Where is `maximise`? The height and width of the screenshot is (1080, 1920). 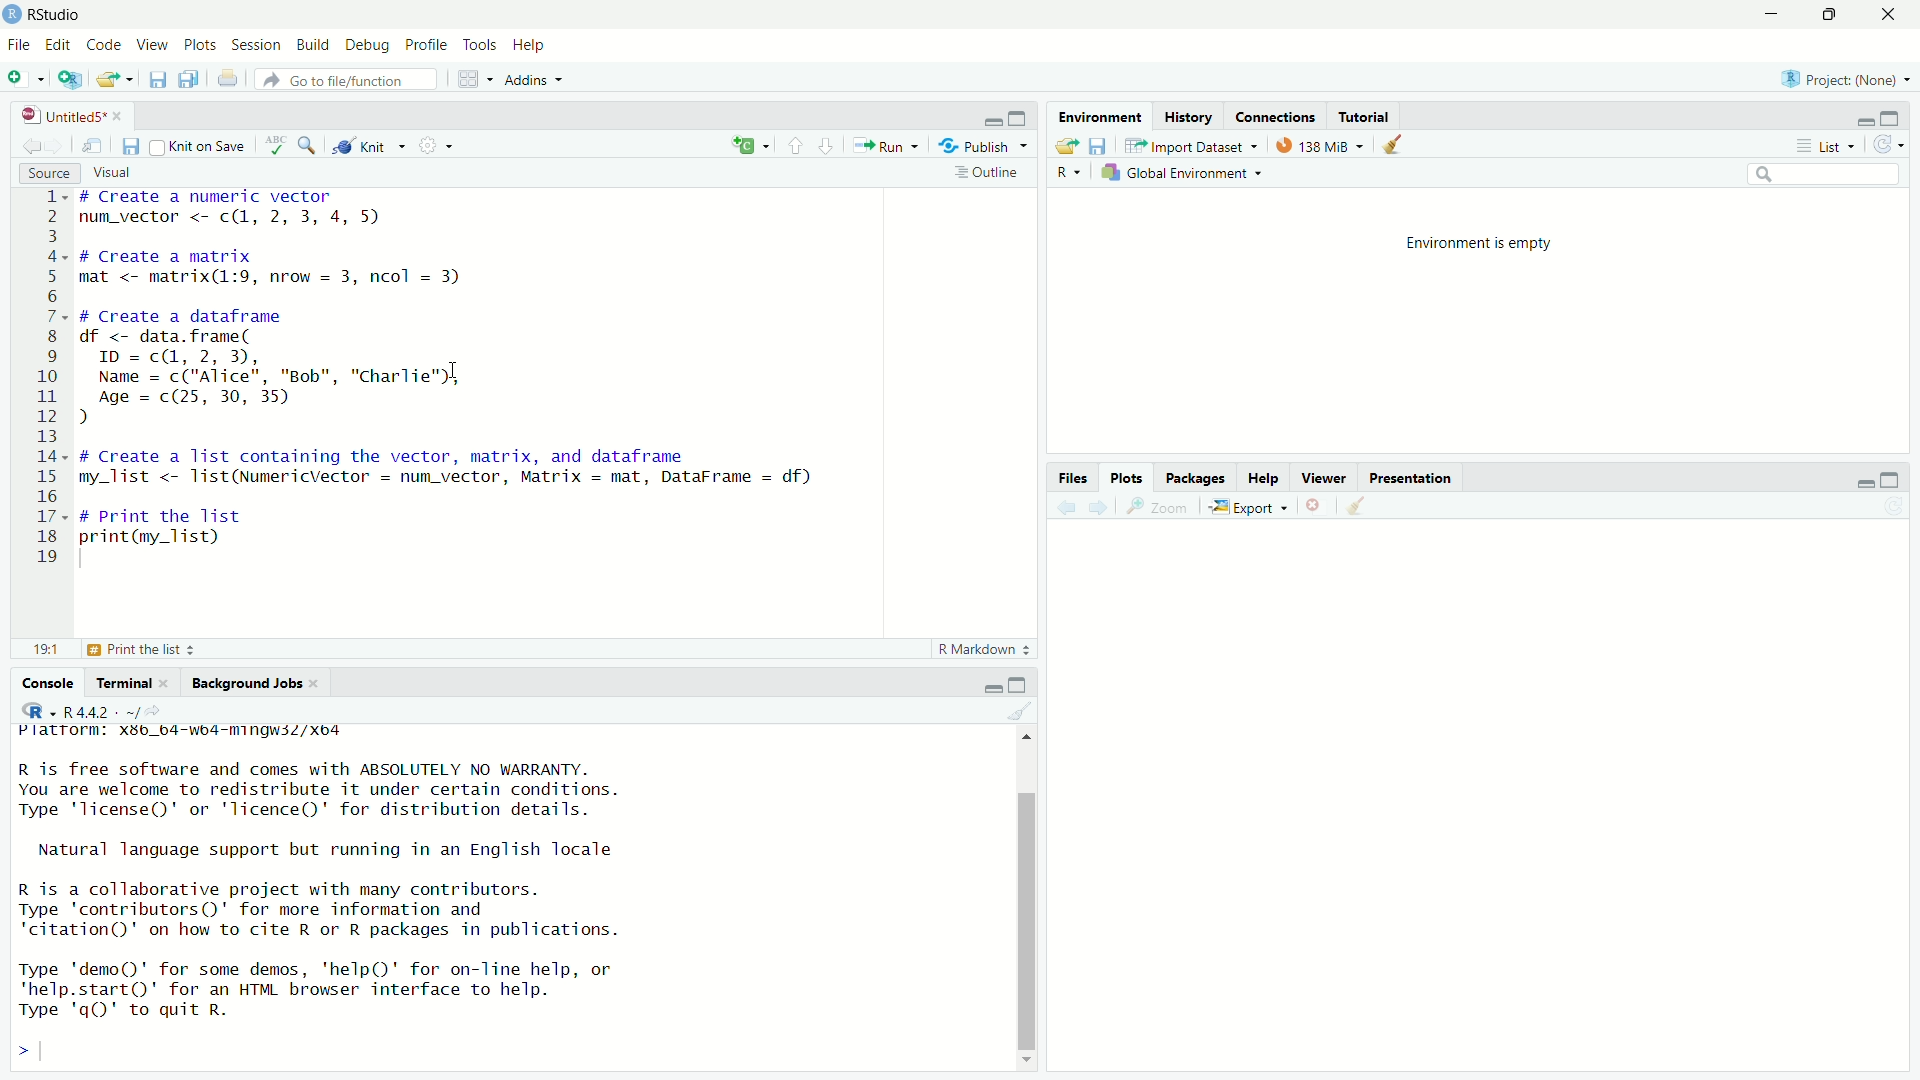 maximise is located at coordinates (1018, 115).